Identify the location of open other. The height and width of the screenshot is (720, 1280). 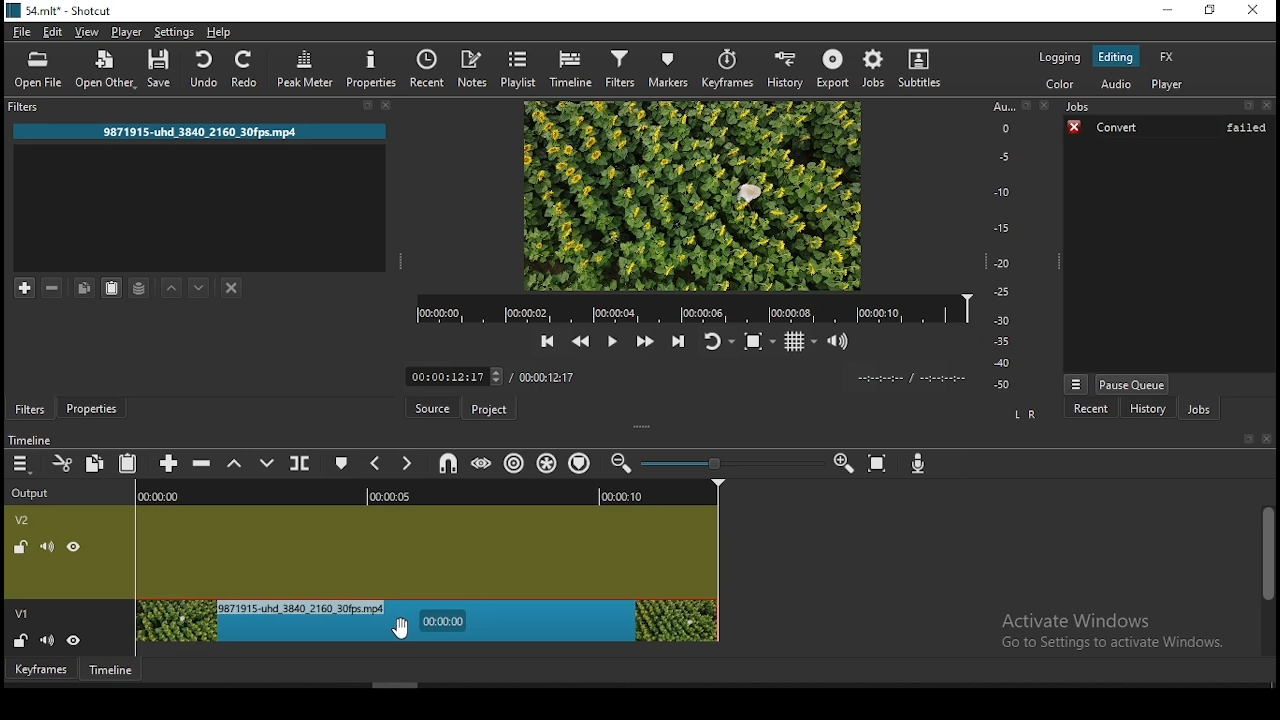
(106, 68).